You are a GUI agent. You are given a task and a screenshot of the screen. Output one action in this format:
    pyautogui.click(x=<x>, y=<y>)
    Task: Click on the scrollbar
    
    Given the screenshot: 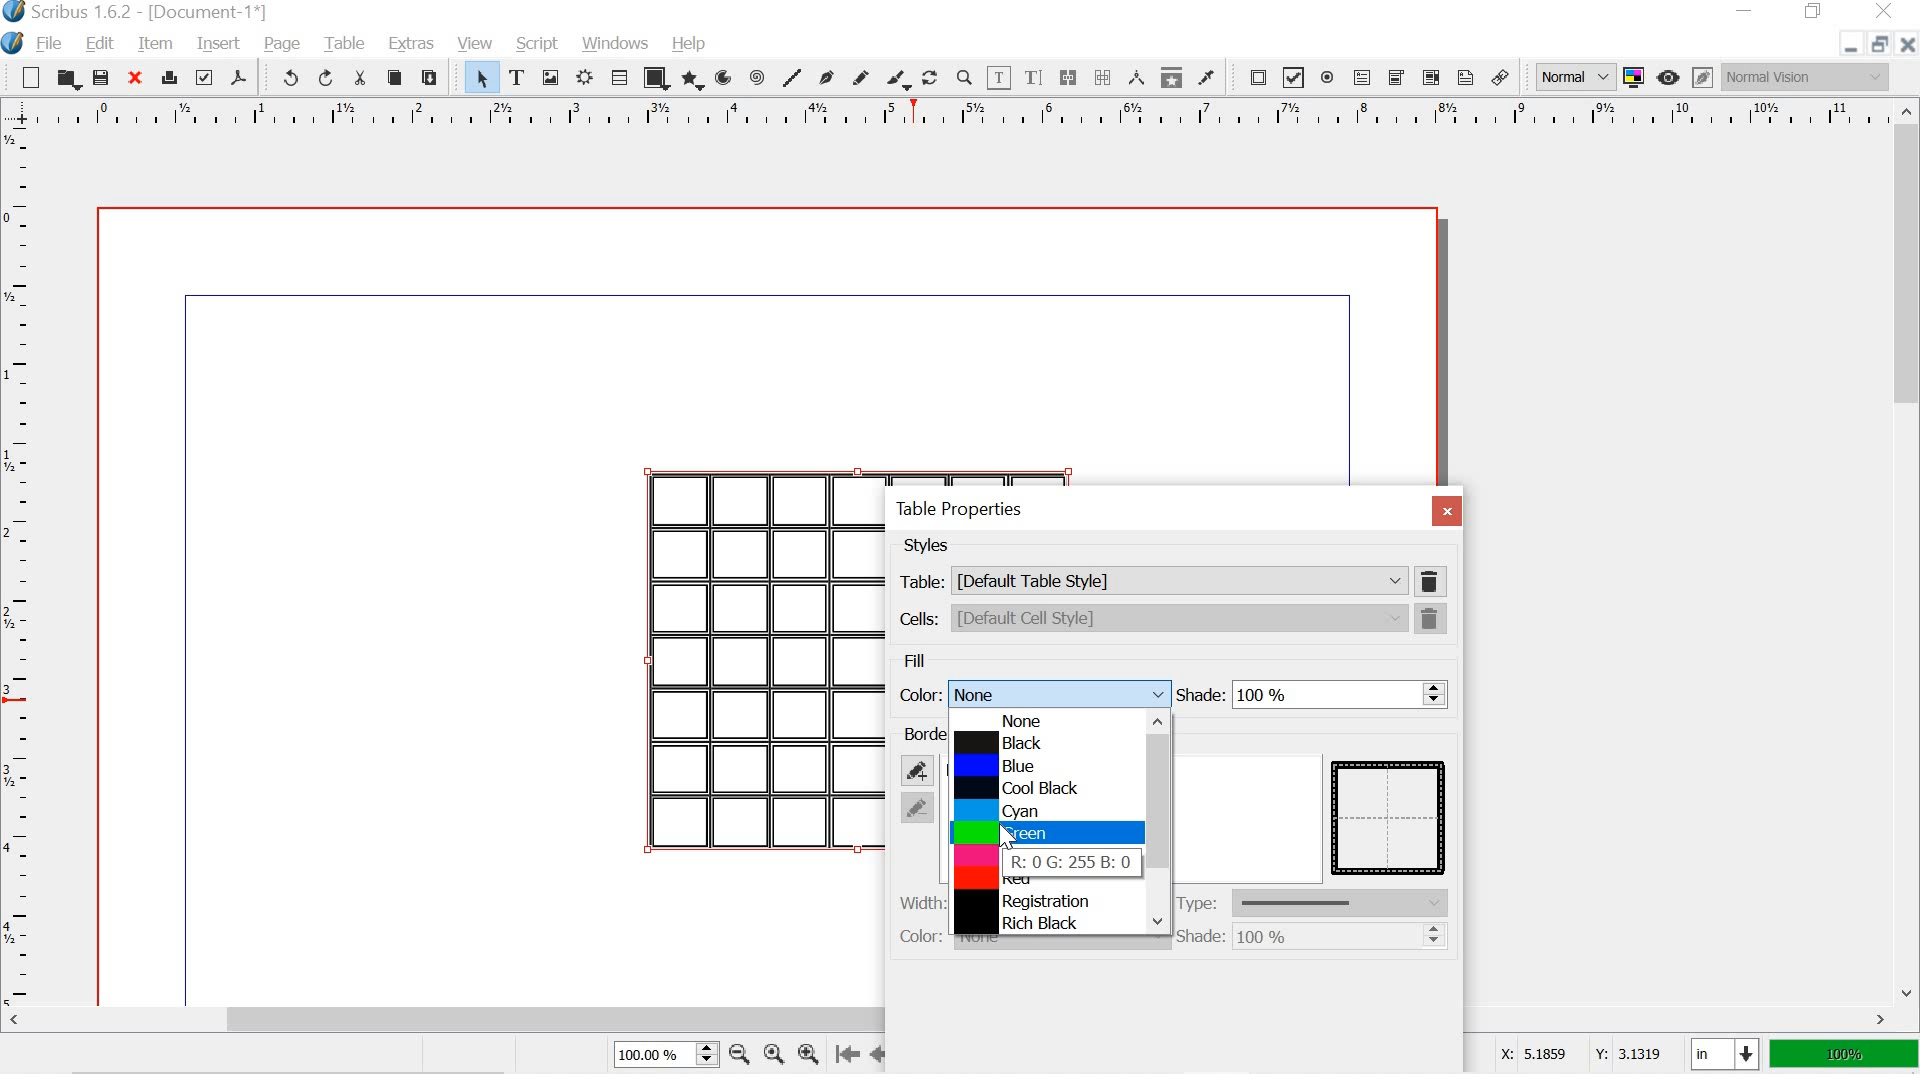 What is the action you would take?
    pyautogui.click(x=1159, y=825)
    